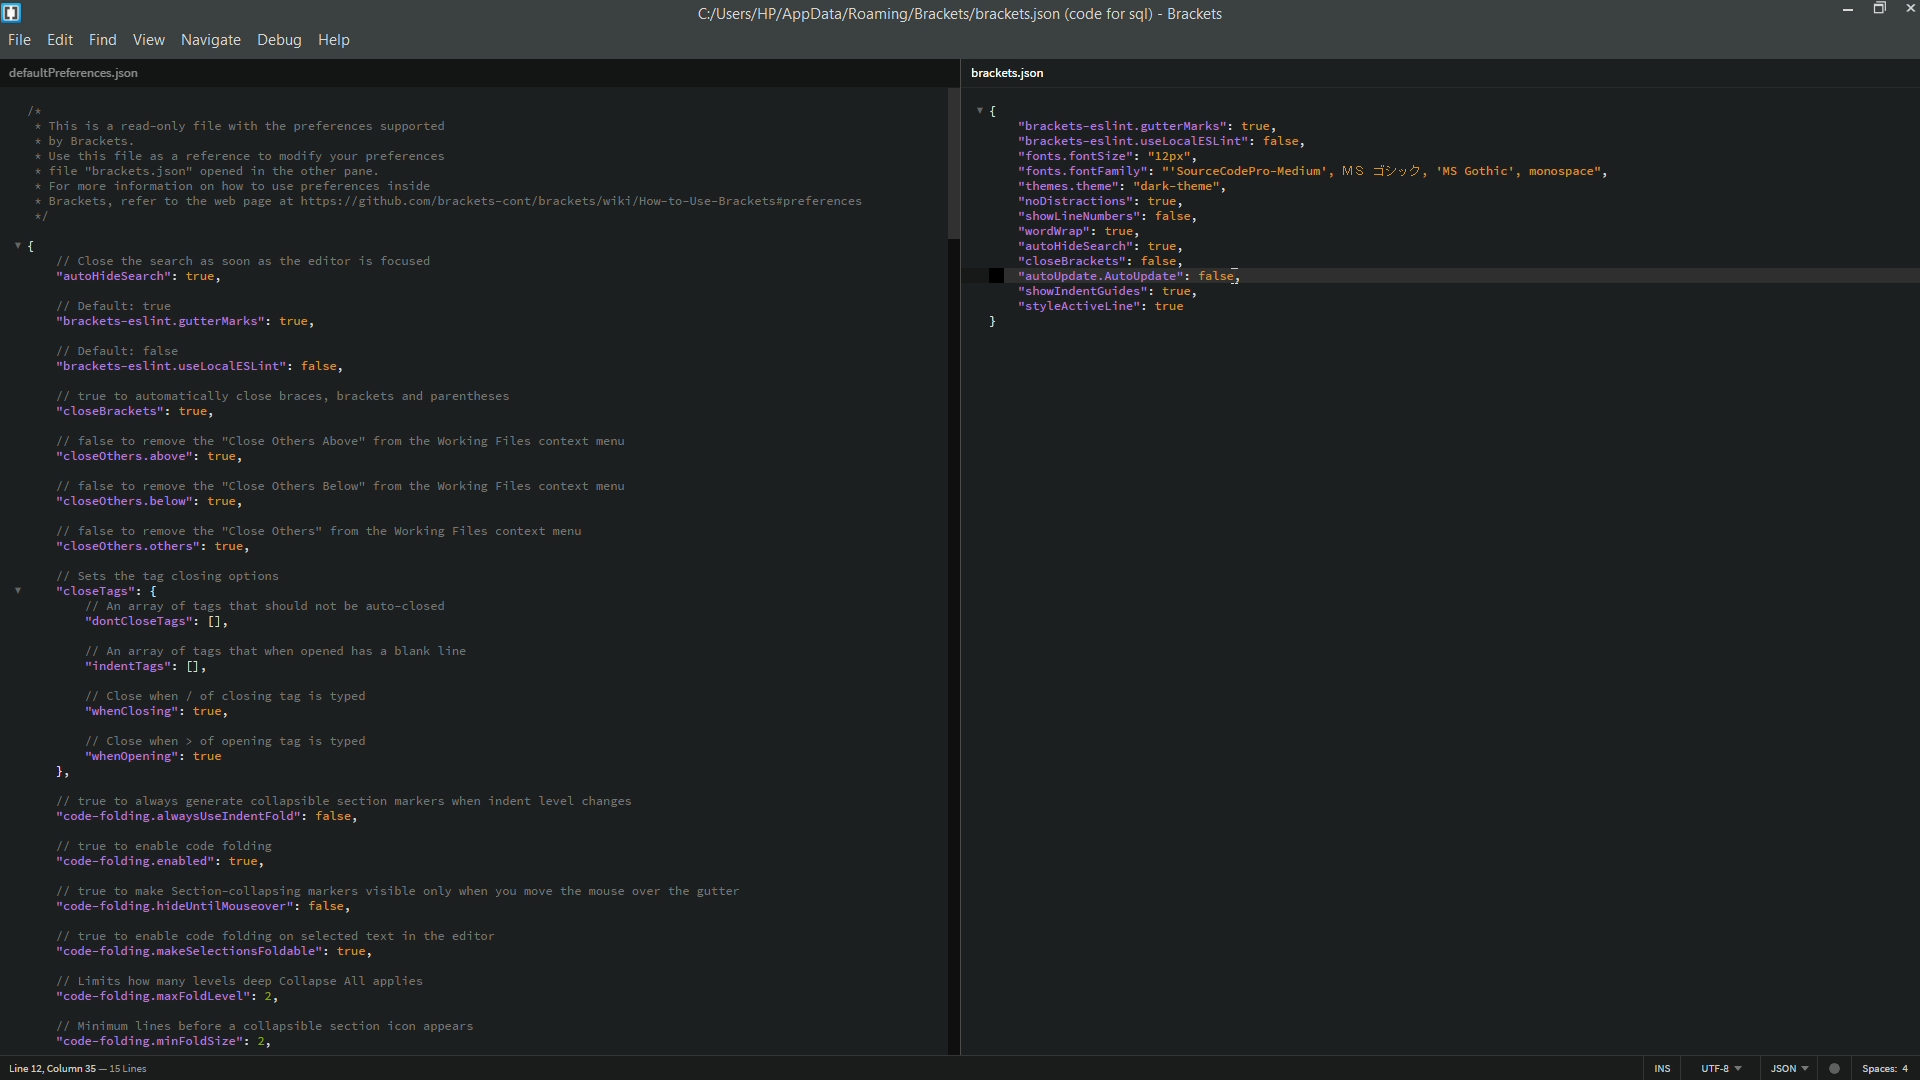 The height and width of the screenshot is (1080, 1920). Describe the element at coordinates (1664, 1068) in the screenshot. I see `INS` at that location.